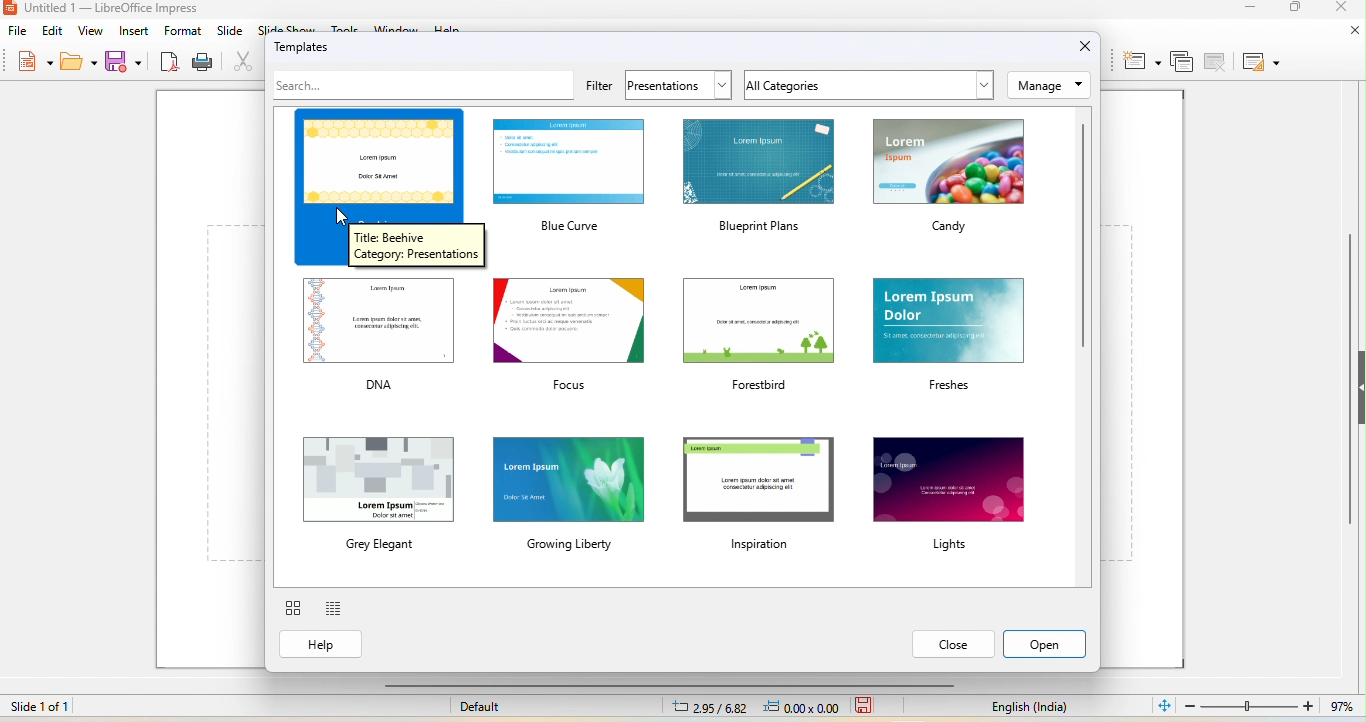  Describe the element at coordinates (570, 495) in the screenshot. I see `growing liberty` at that location.